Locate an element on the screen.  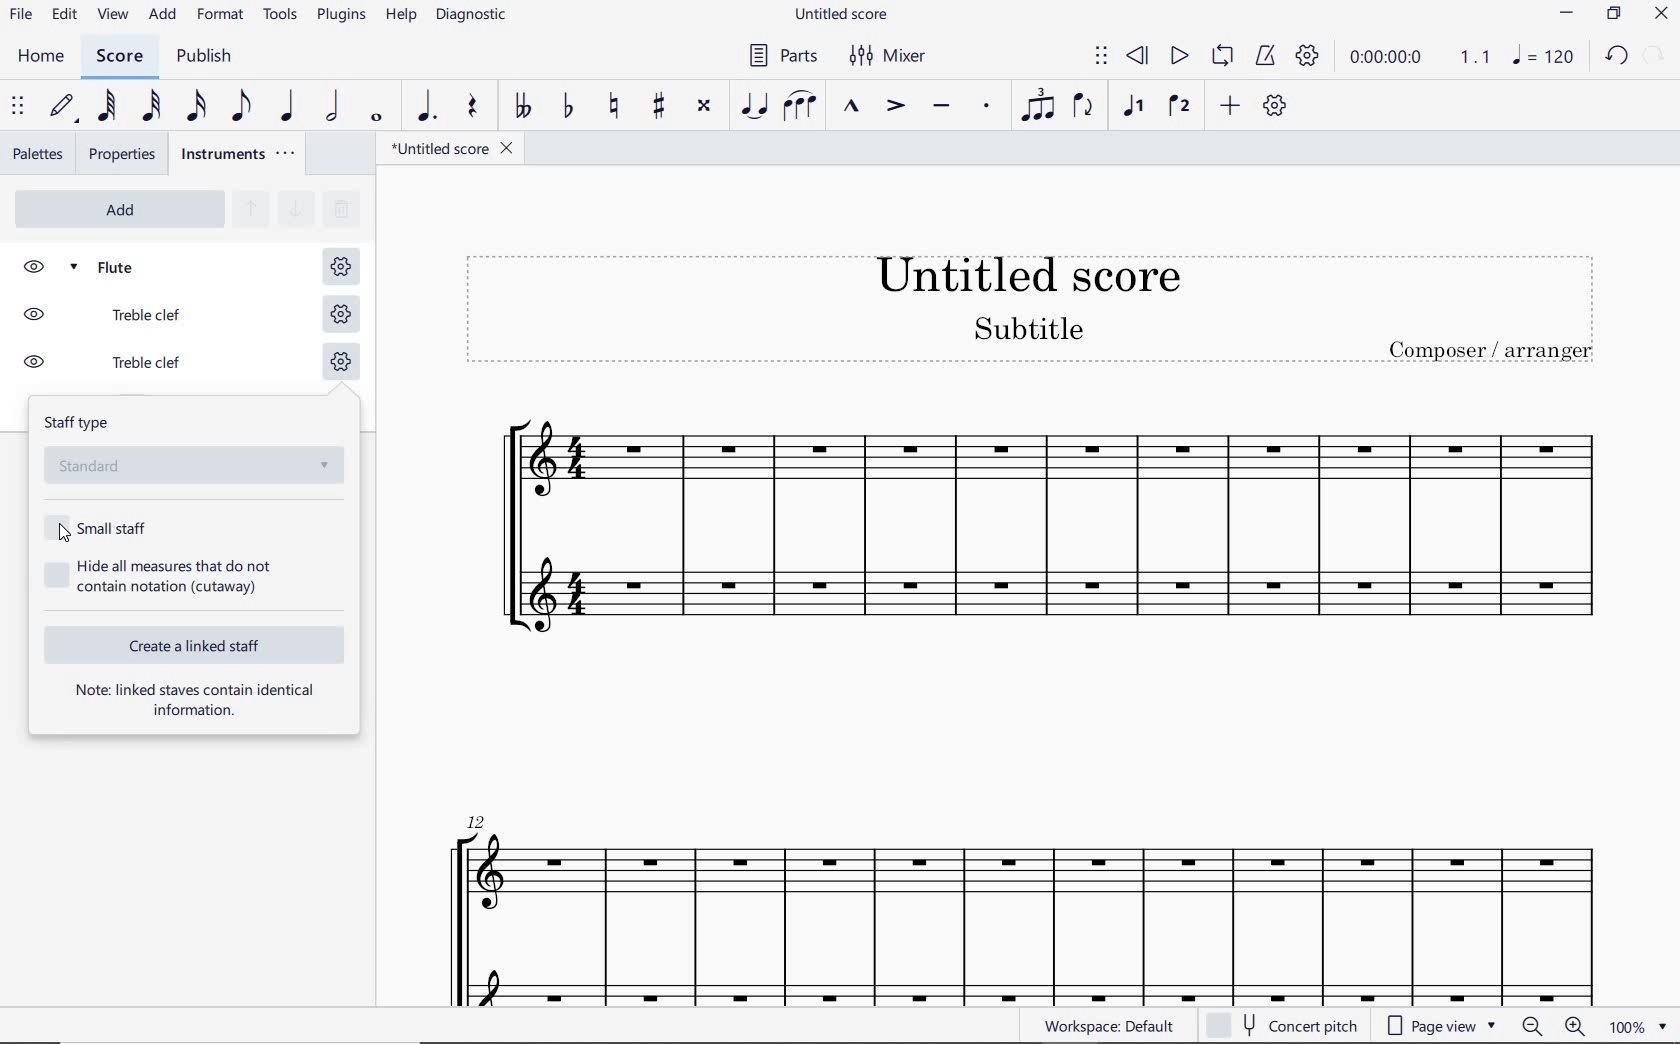
MIXER is located at coordinates (890, 59).